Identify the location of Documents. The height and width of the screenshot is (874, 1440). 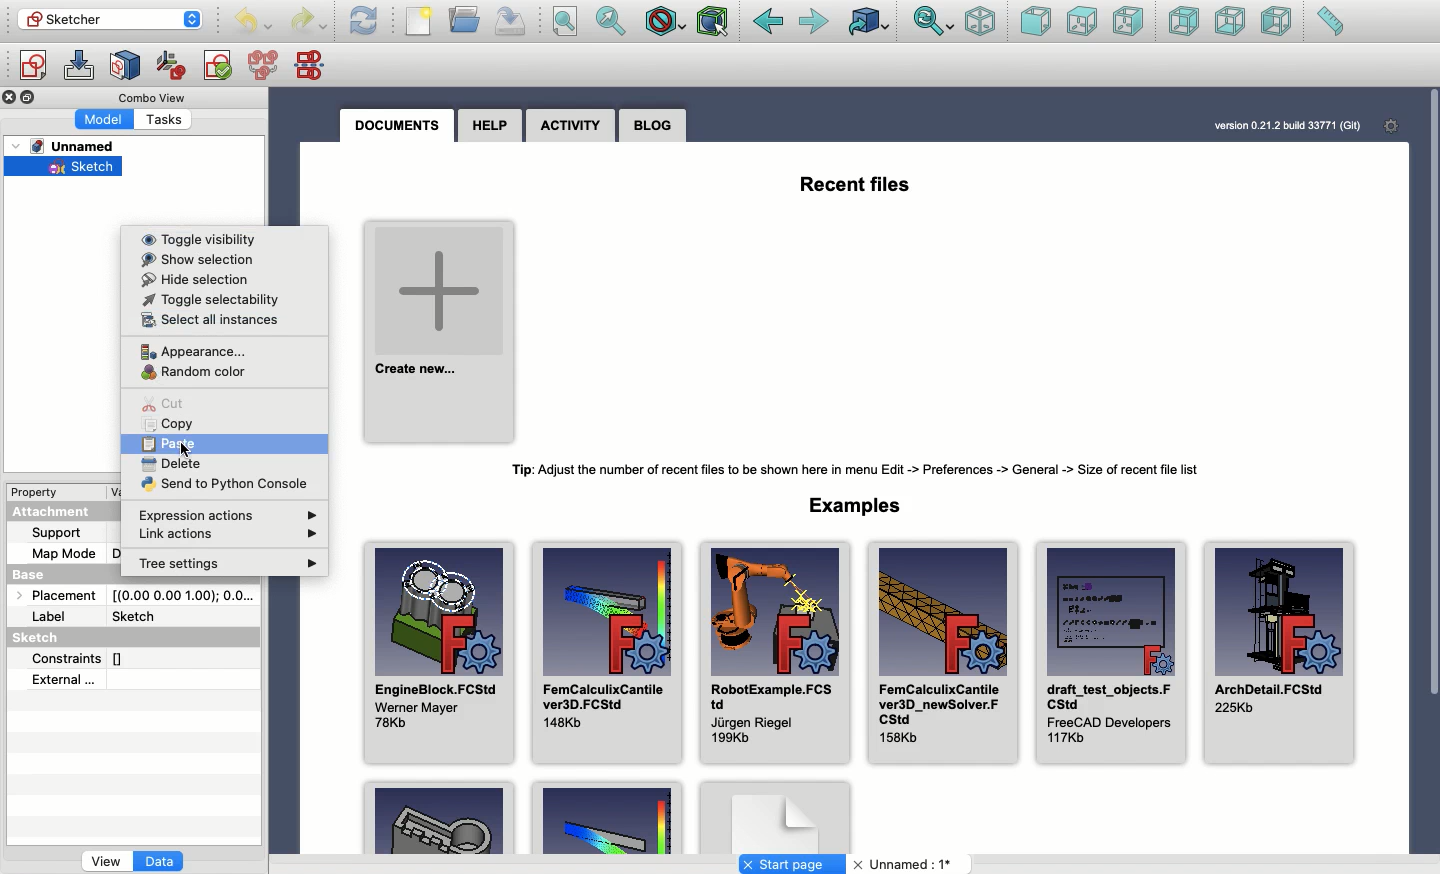
(403, 126).